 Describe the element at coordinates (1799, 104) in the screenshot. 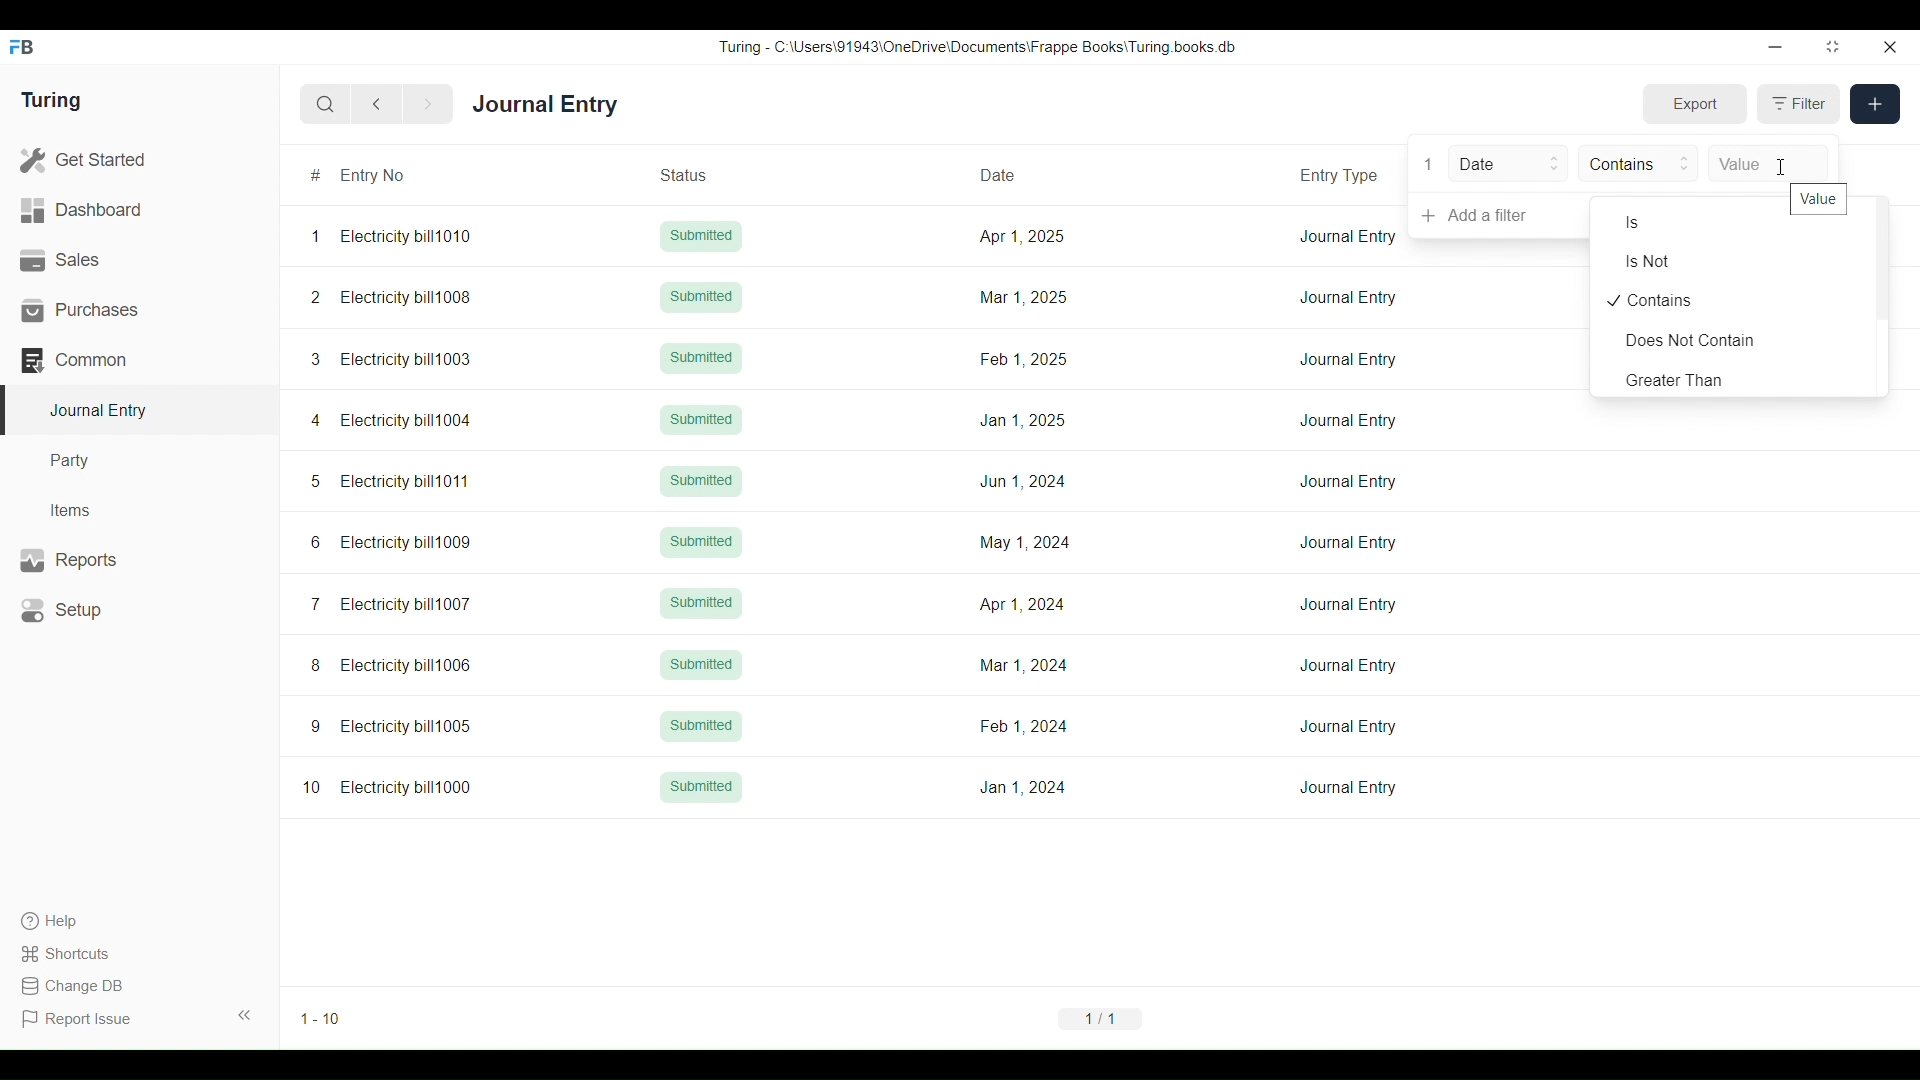

I see `Filter` at that location.